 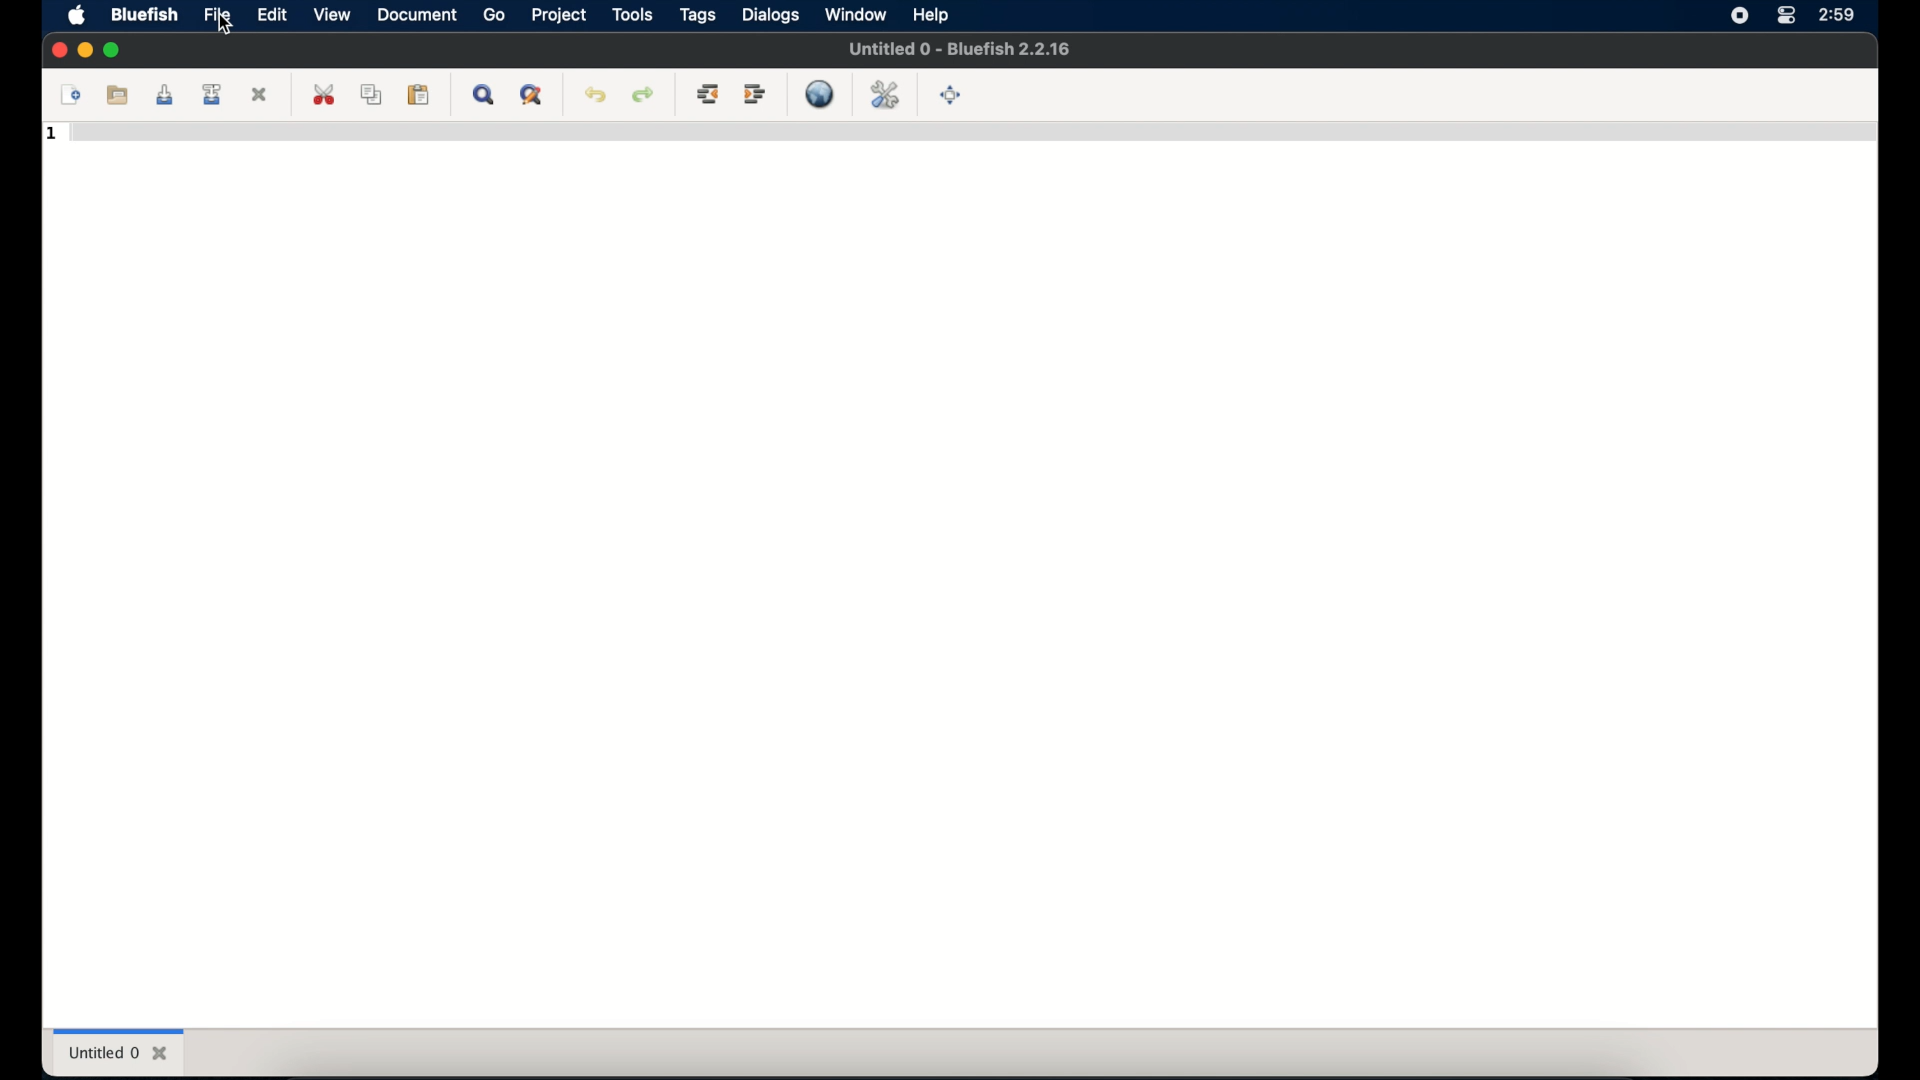 I want to click on control center, so click(x=1786, y=16).